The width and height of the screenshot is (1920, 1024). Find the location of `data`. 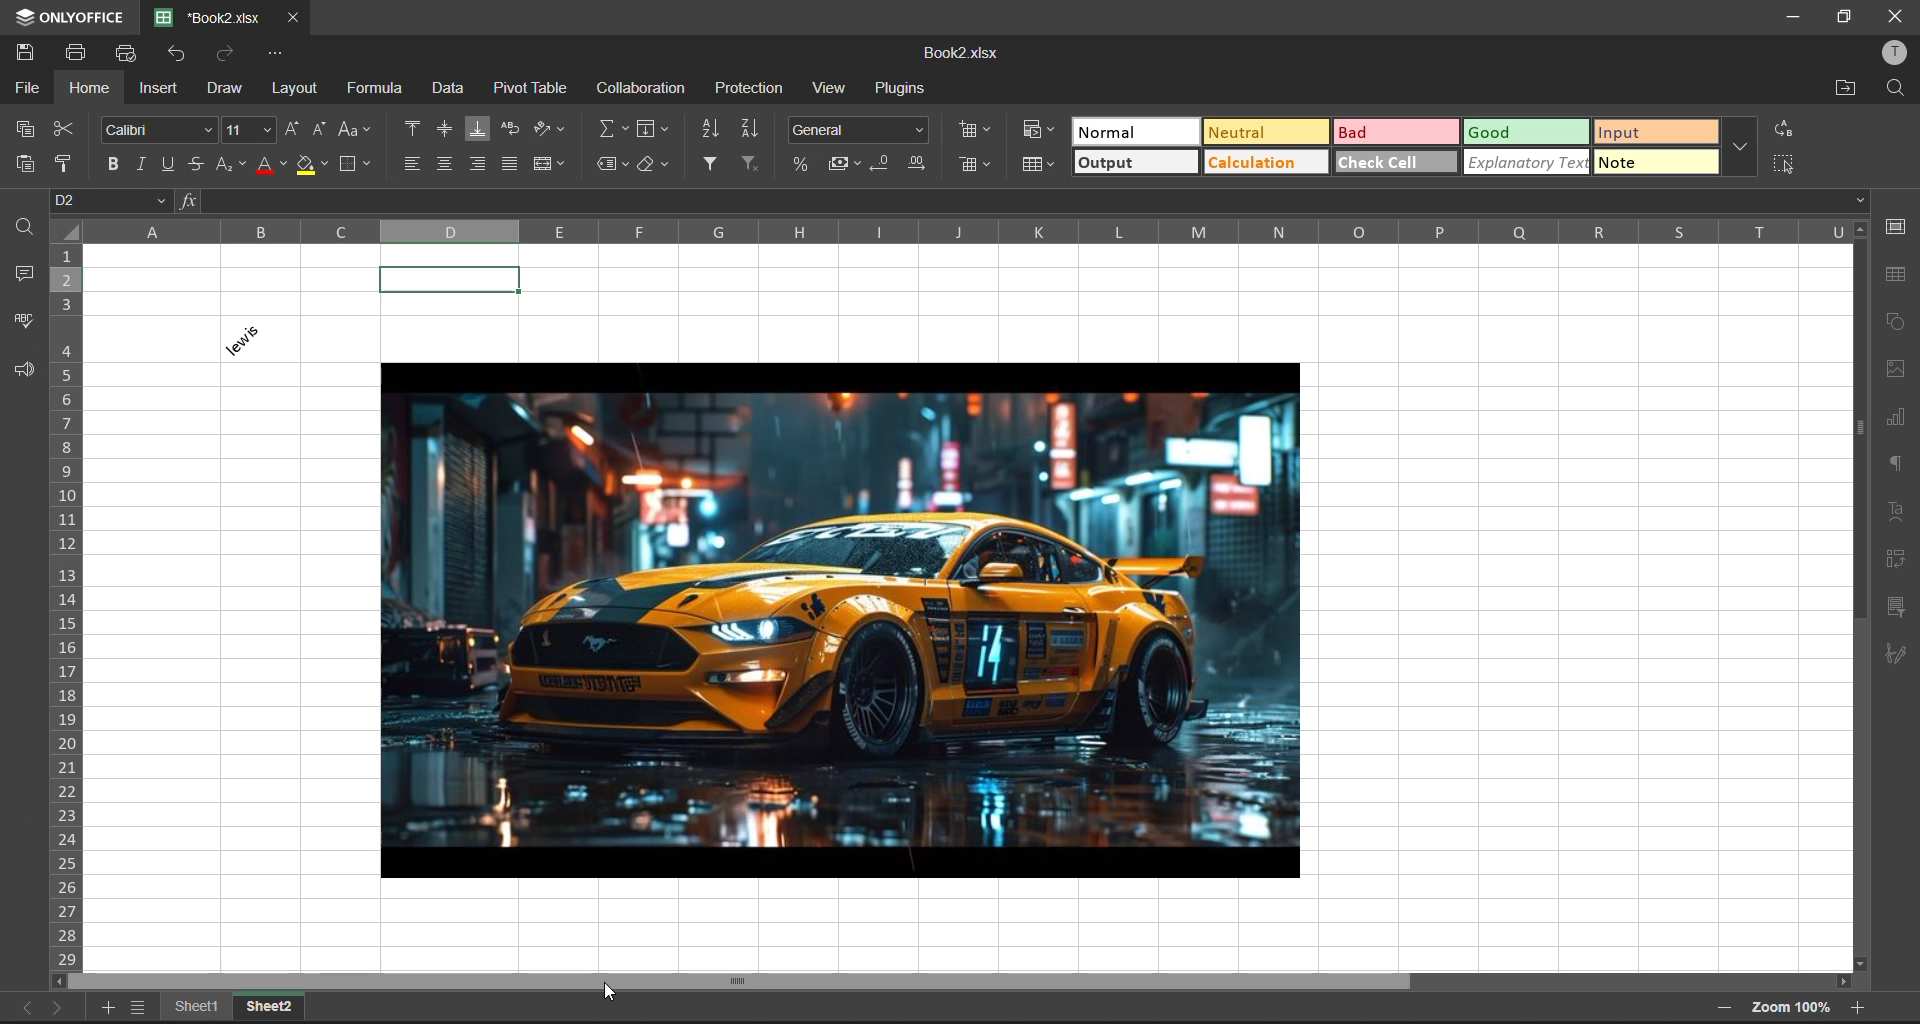

data is located at coordinates (455, 86).